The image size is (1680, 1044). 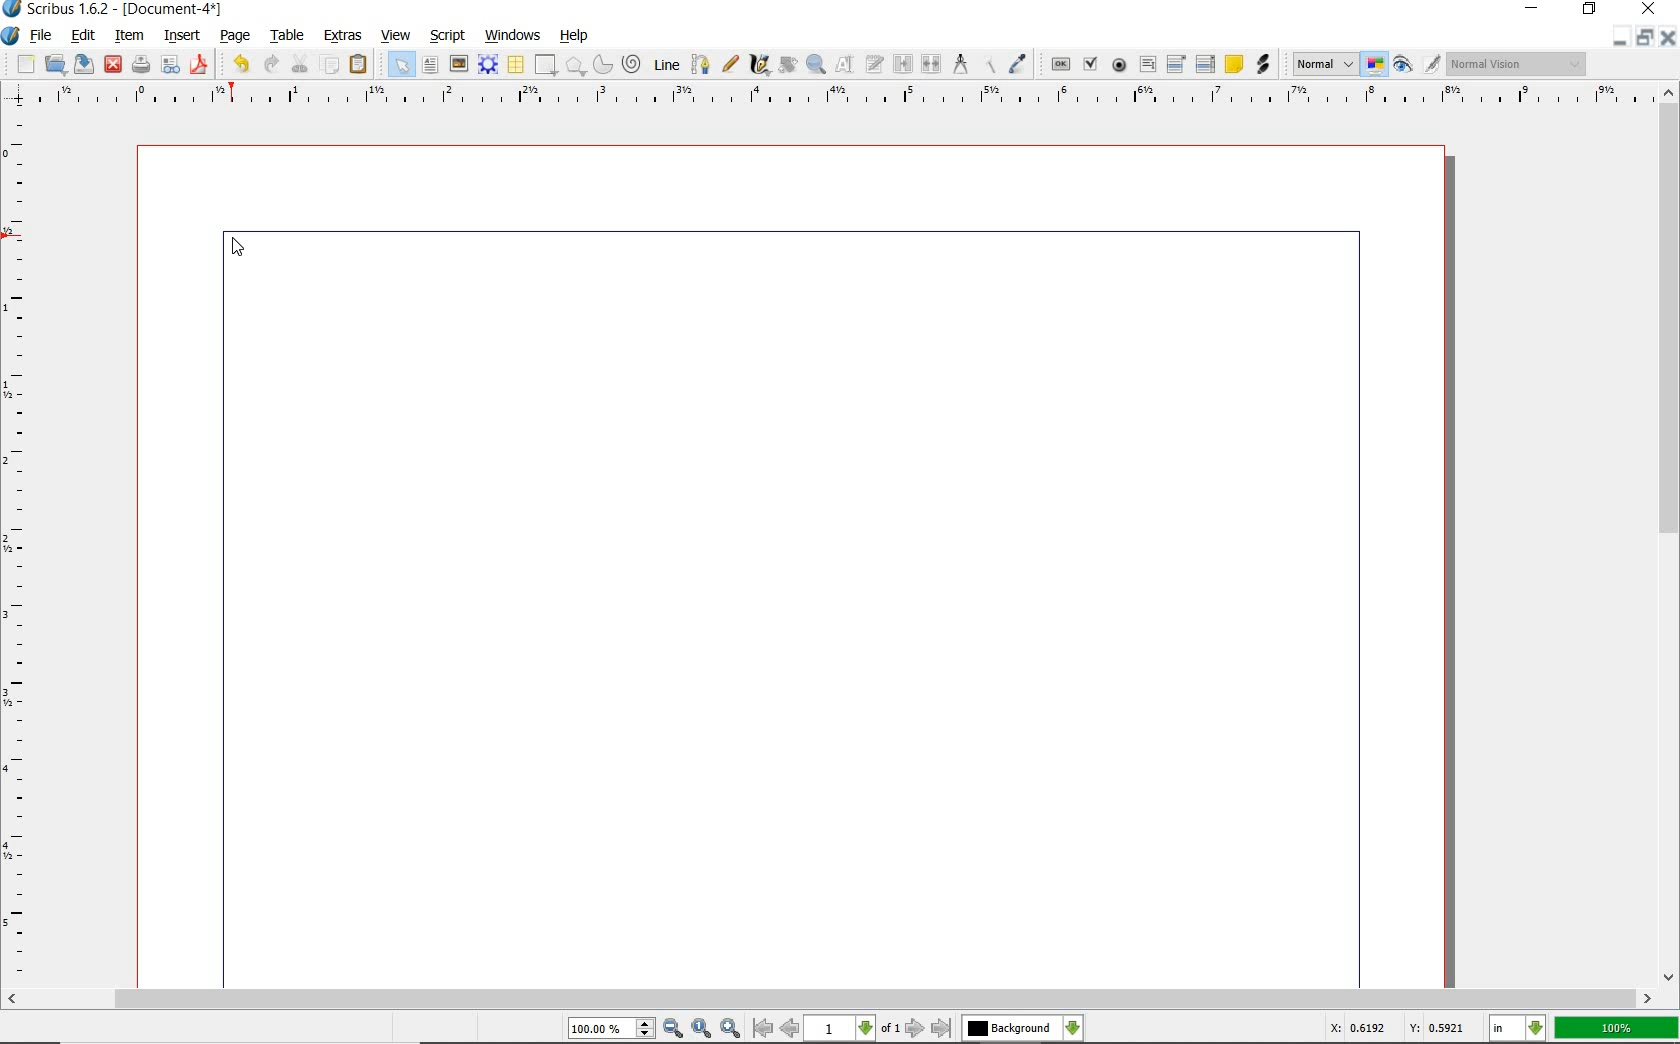 What do you see at coordinates (759, 64) in the screenshot?
I see `calligraphic line` at bounding box center [759, 64].